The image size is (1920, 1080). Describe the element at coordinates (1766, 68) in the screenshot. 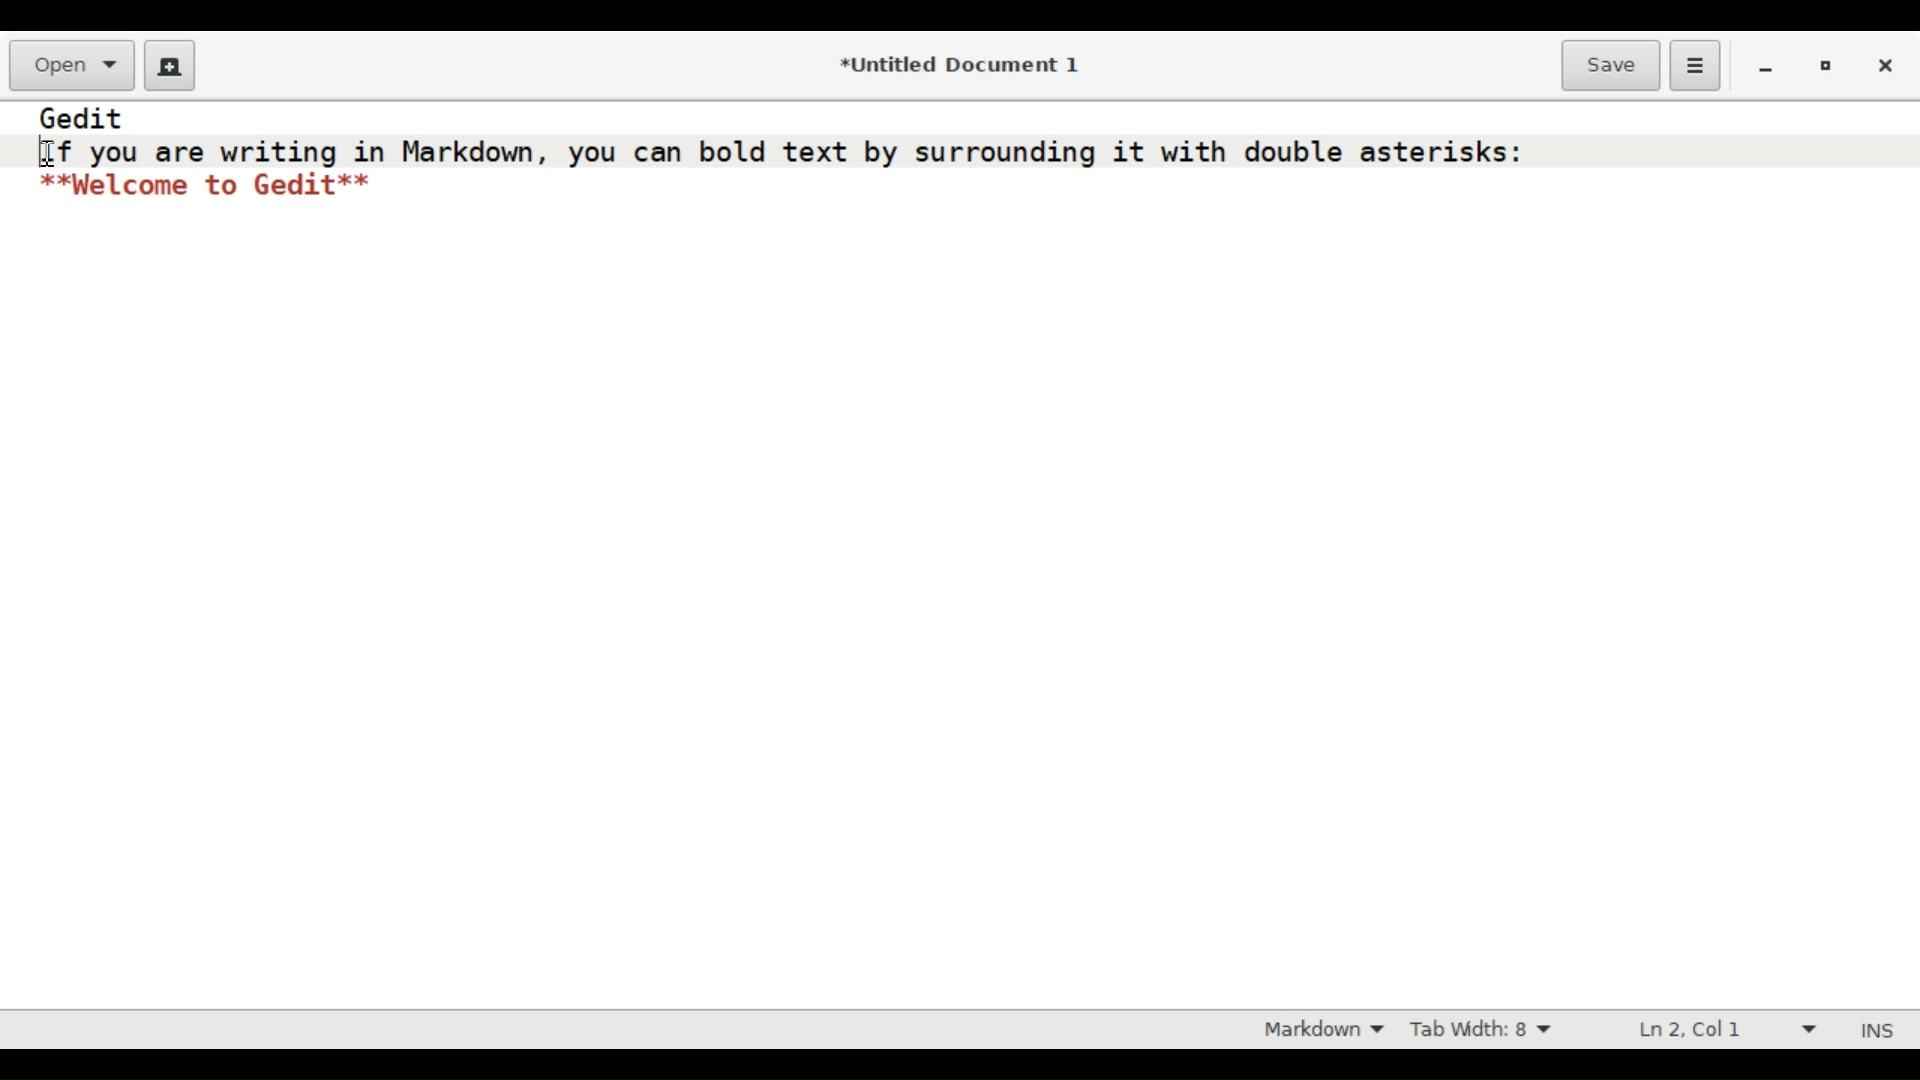

I see `minimize` at that location.